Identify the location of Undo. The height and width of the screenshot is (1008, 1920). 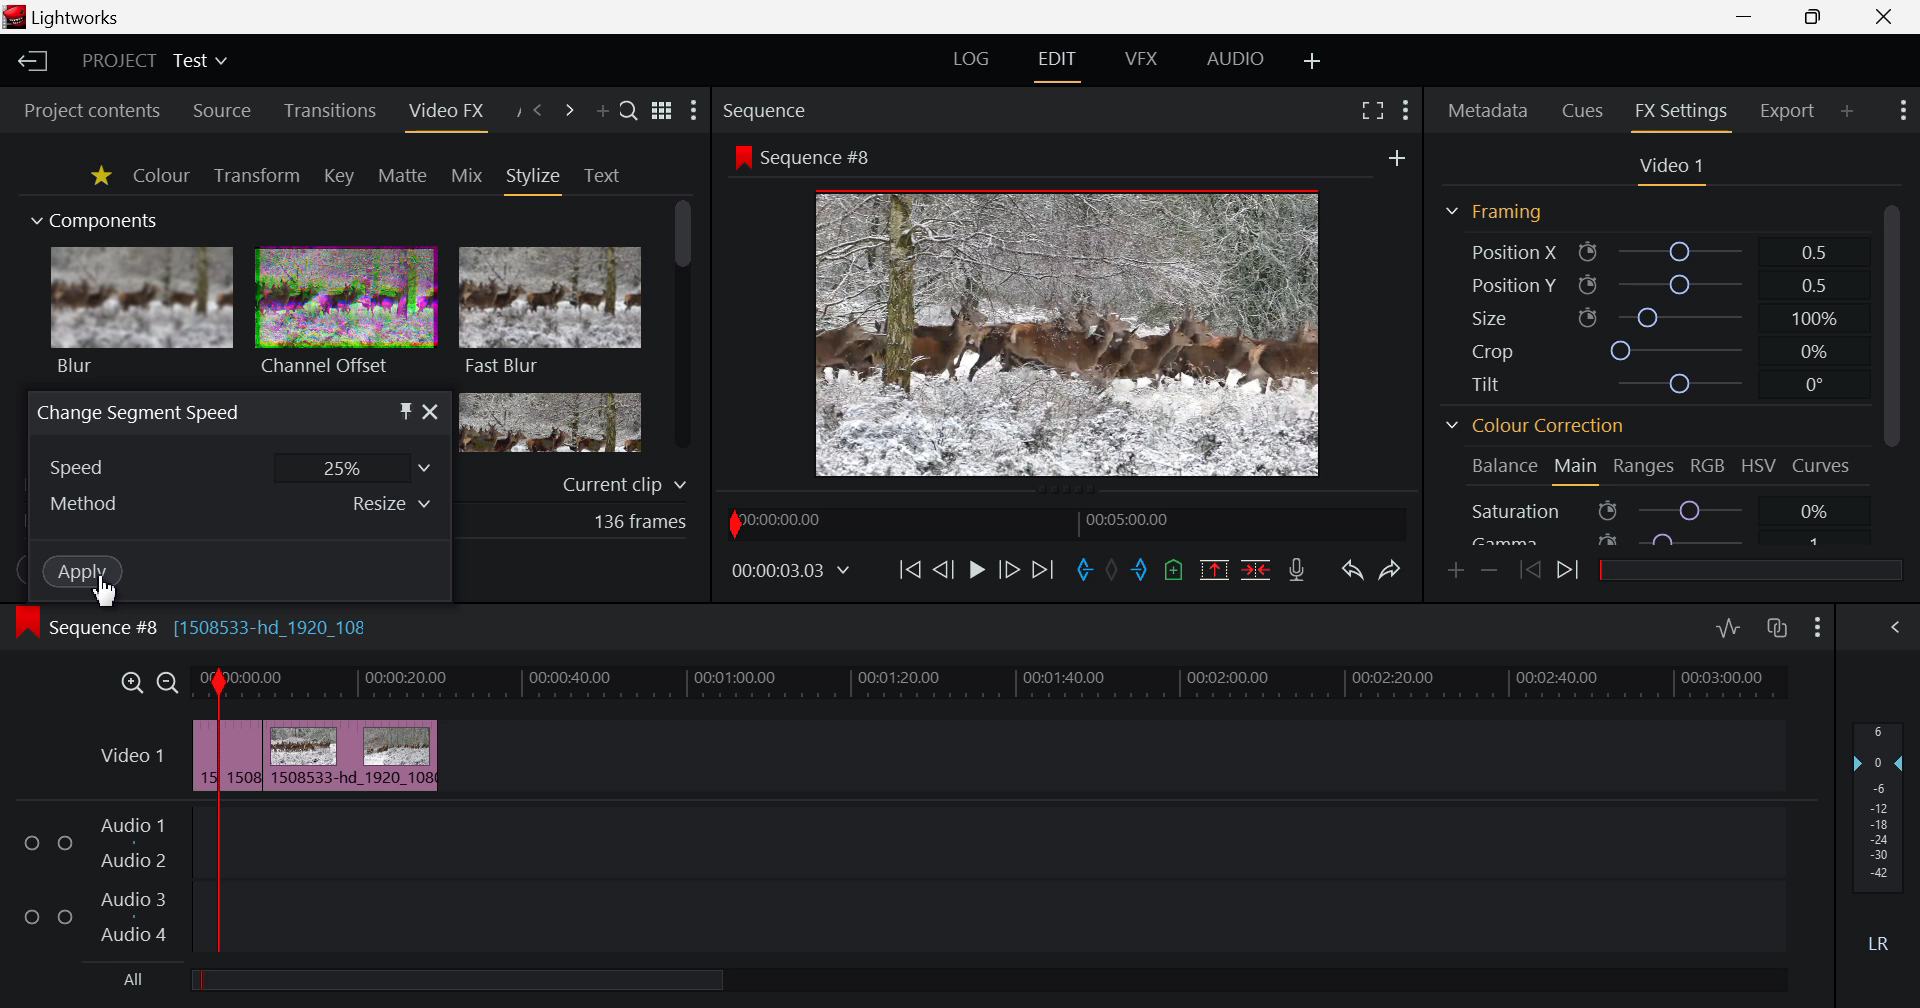
(1352, 572).